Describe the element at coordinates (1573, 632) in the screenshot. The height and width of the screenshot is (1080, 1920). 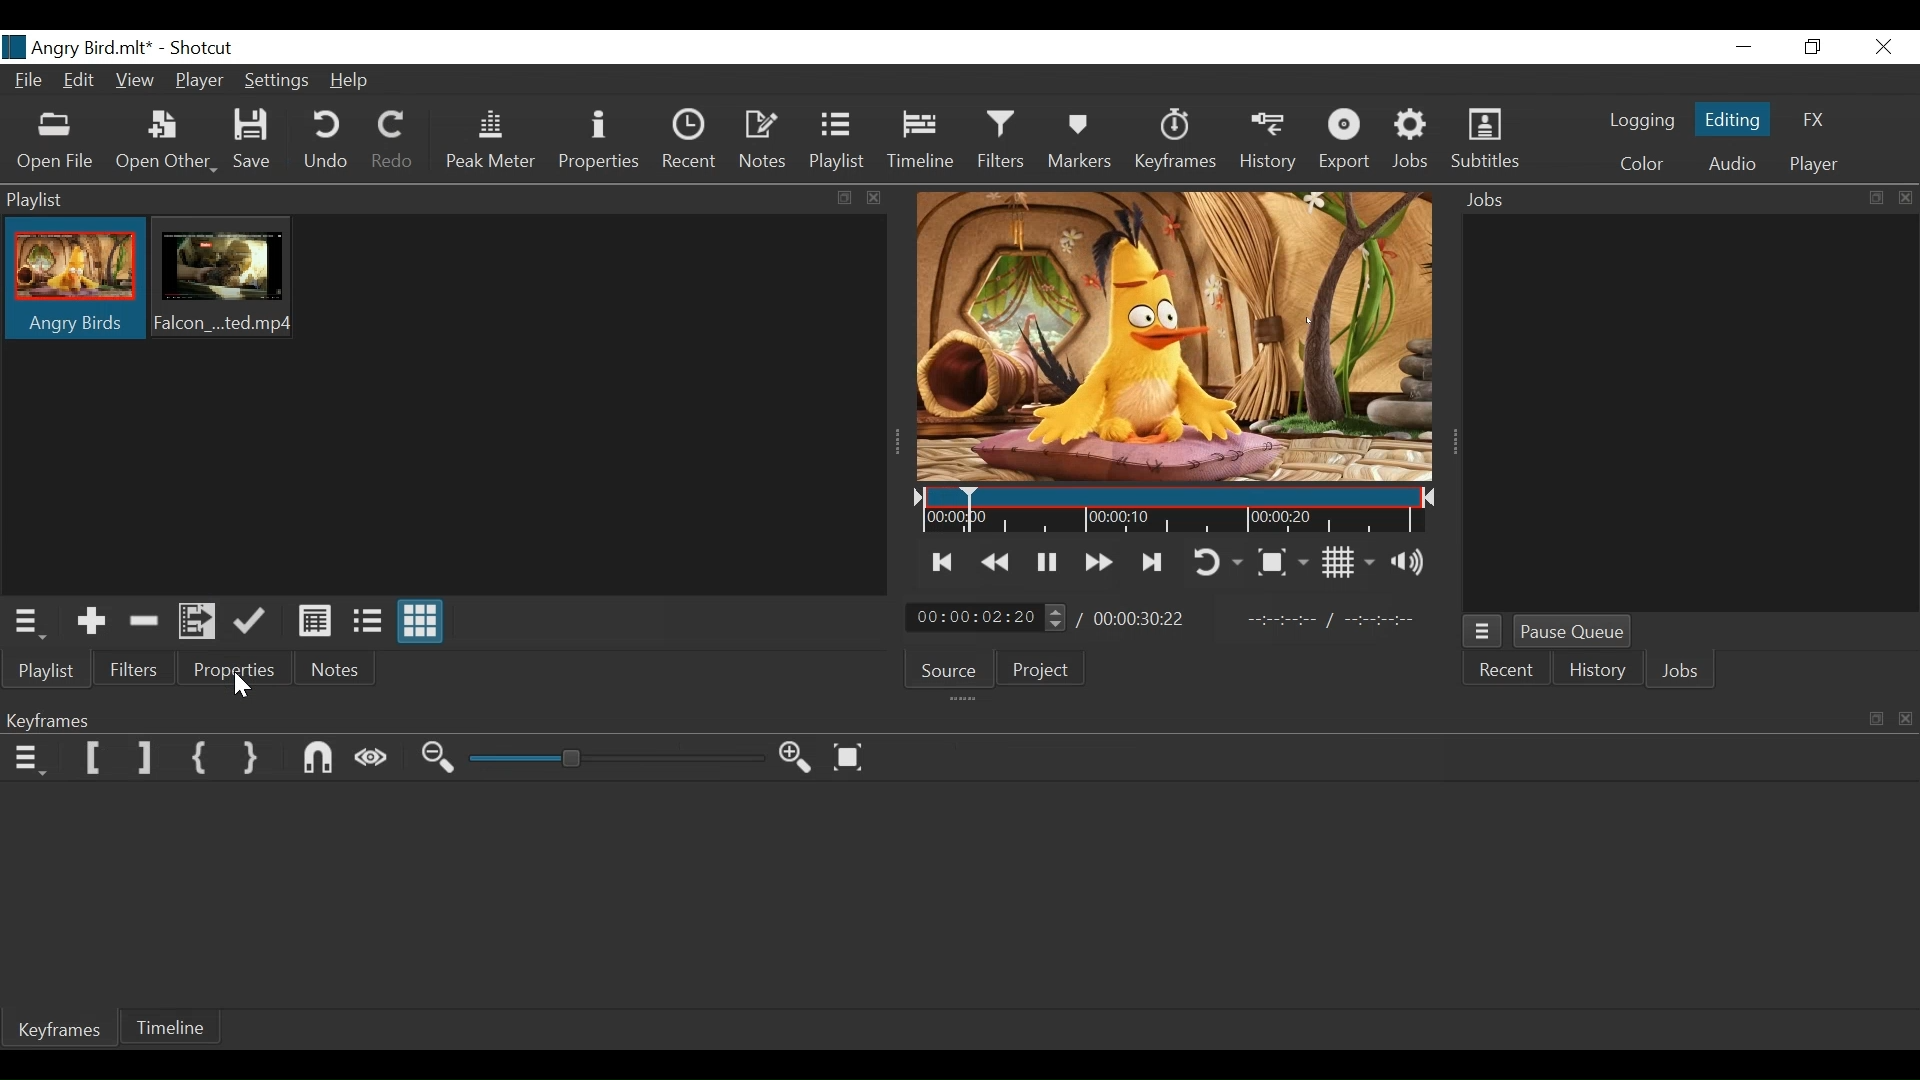
I see `Pause Queue` at that location.